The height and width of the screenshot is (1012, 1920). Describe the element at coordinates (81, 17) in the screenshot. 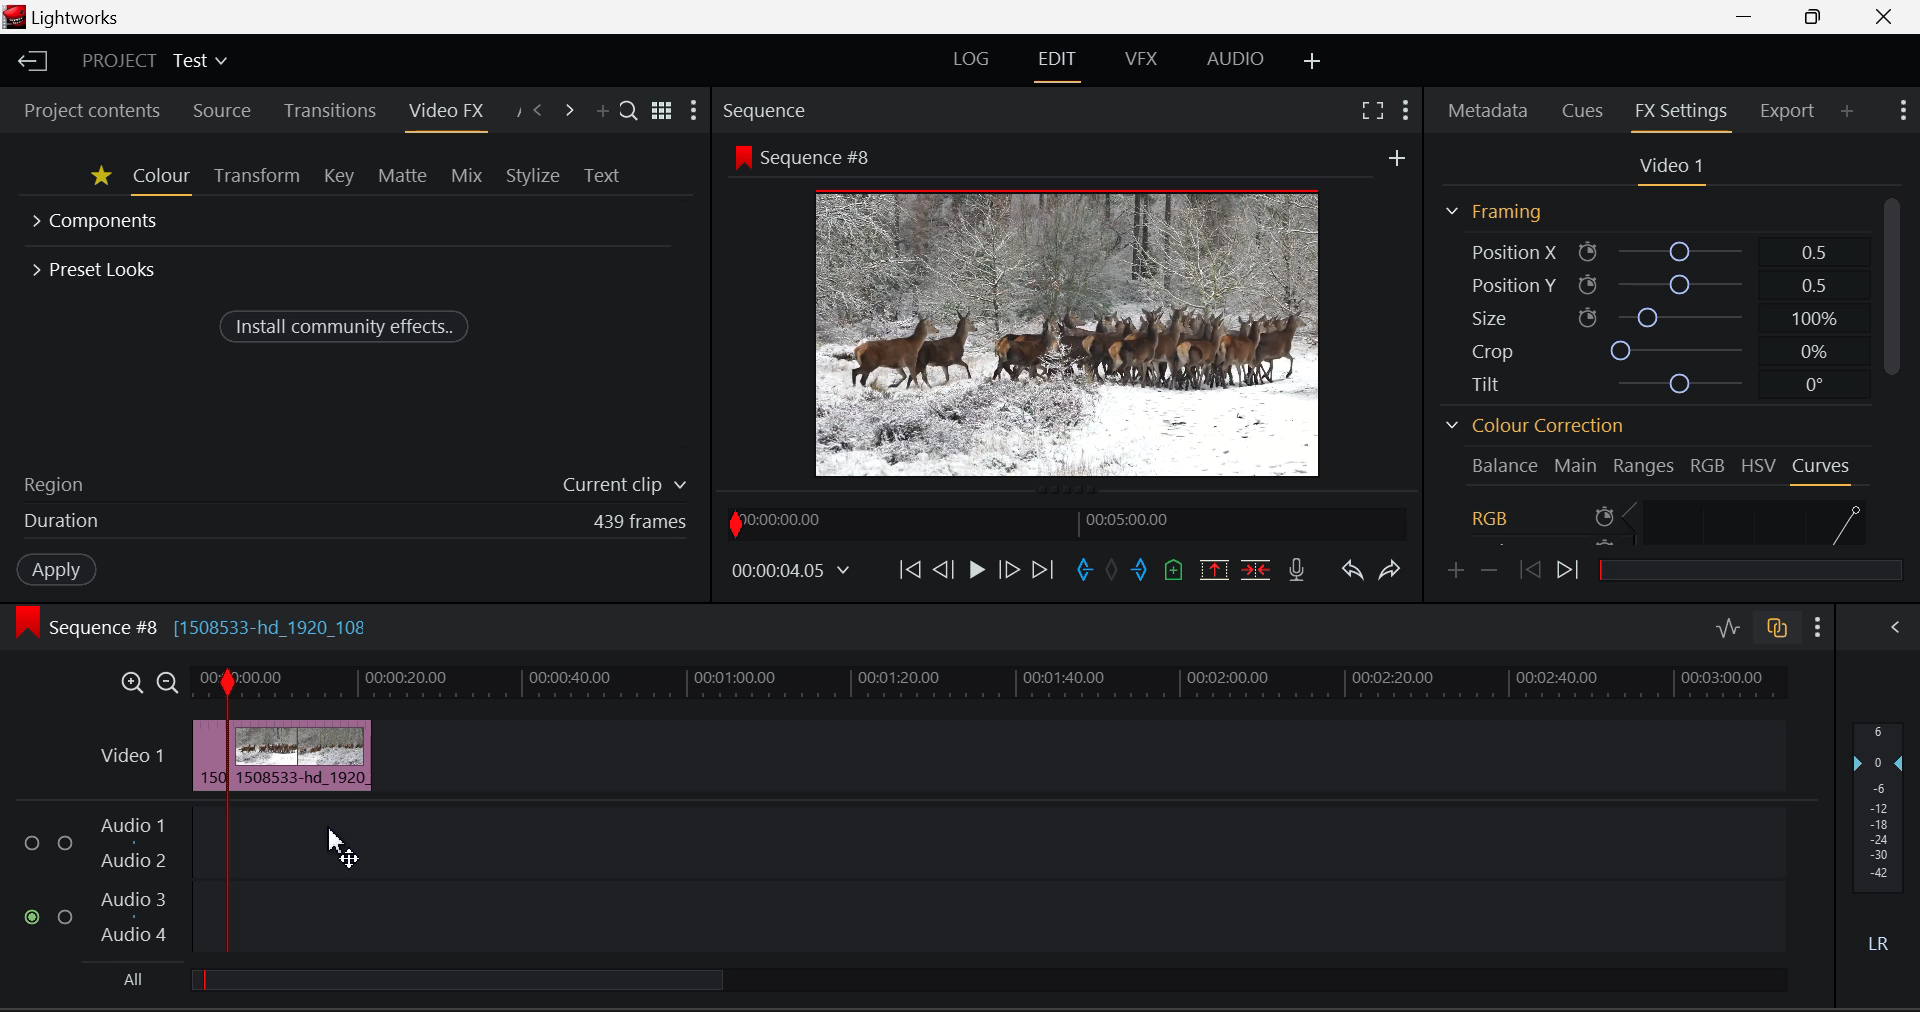

I see `Lightworks` at that location.